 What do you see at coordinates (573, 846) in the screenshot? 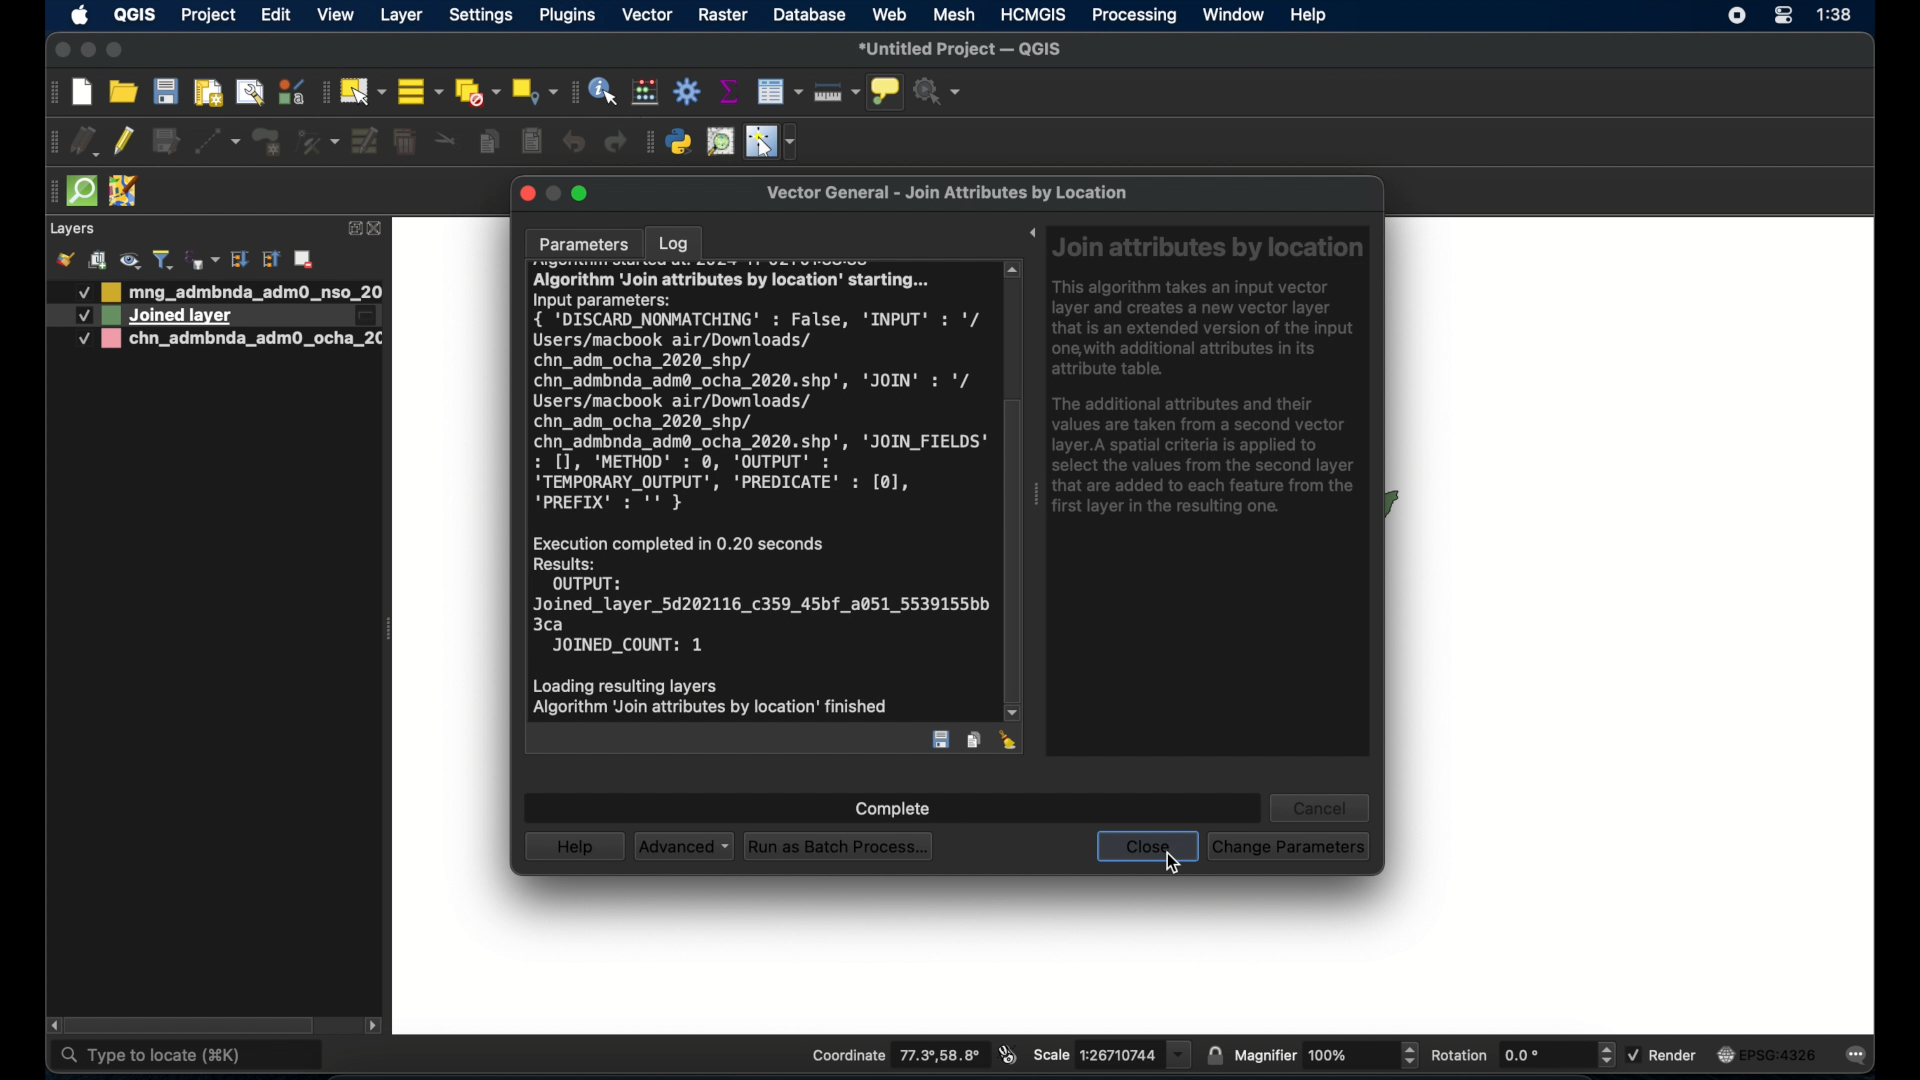
I see `help` at bounding box center [573, 846].